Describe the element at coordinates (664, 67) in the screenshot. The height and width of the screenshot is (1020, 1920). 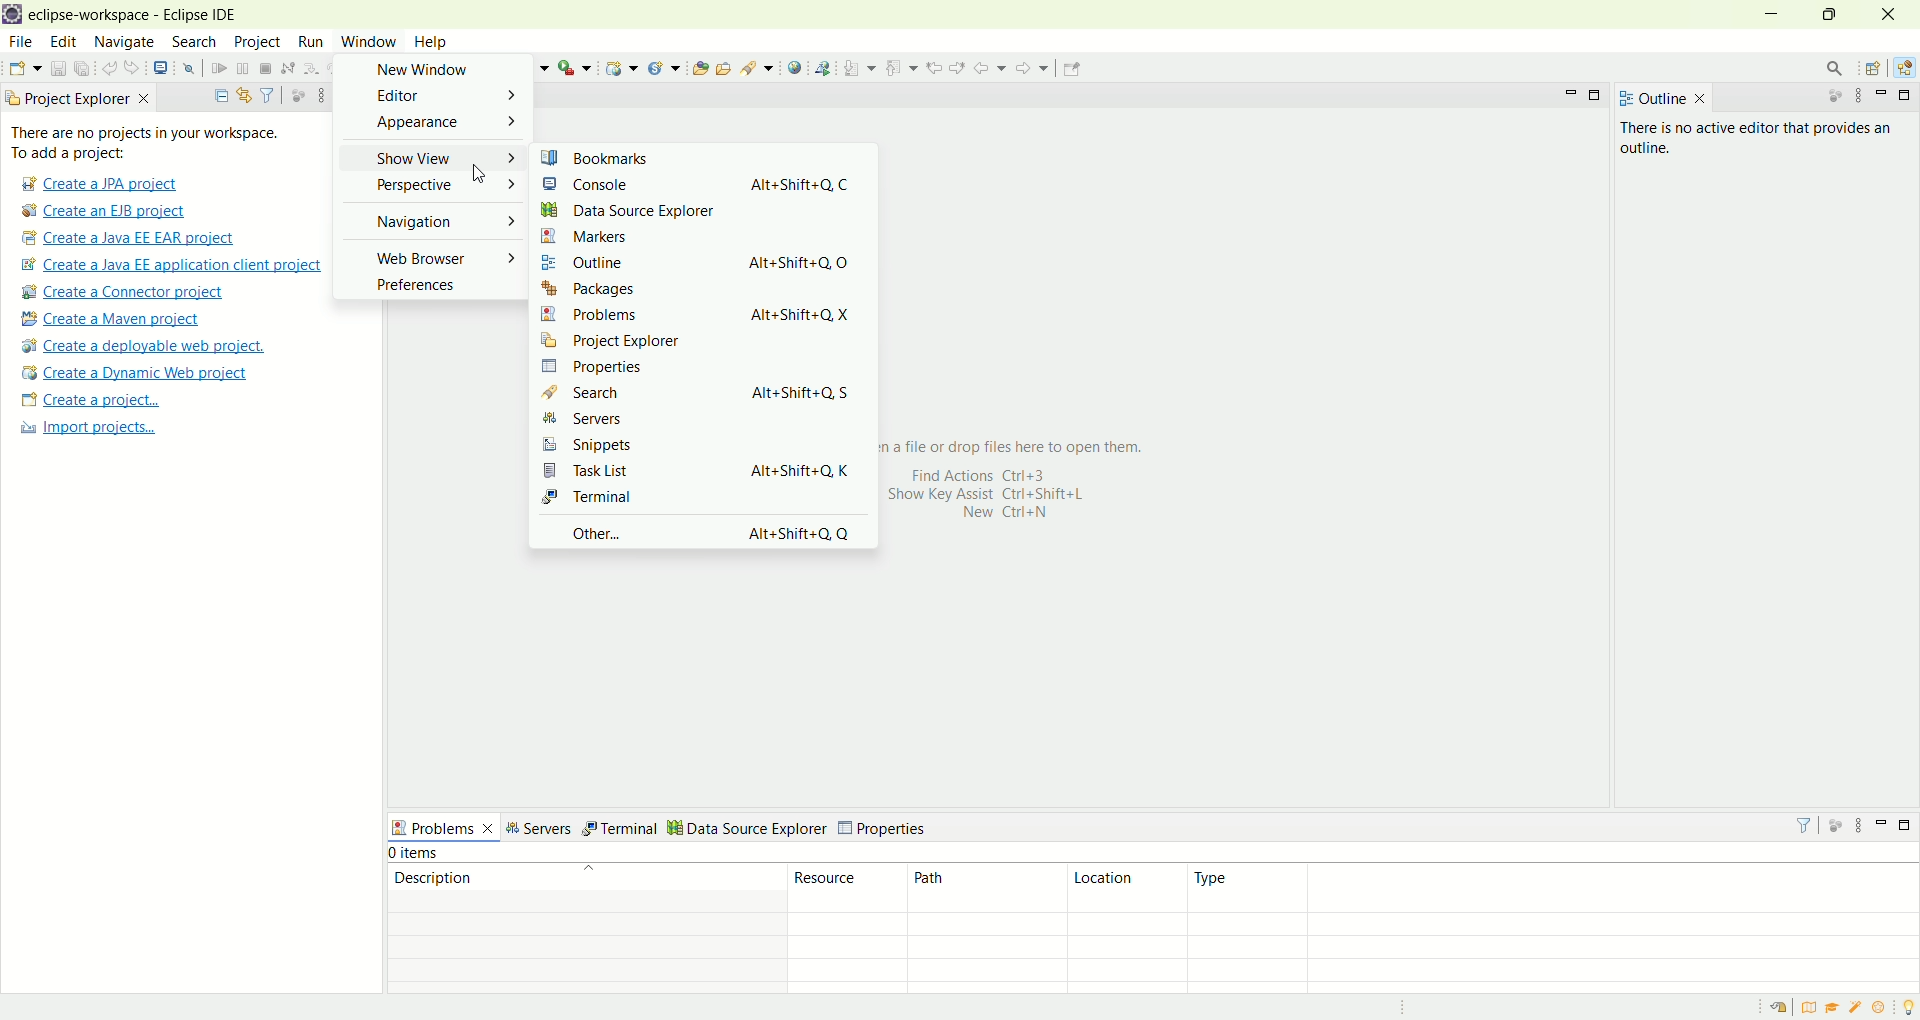
I see `create a new Java servlet` at that location.